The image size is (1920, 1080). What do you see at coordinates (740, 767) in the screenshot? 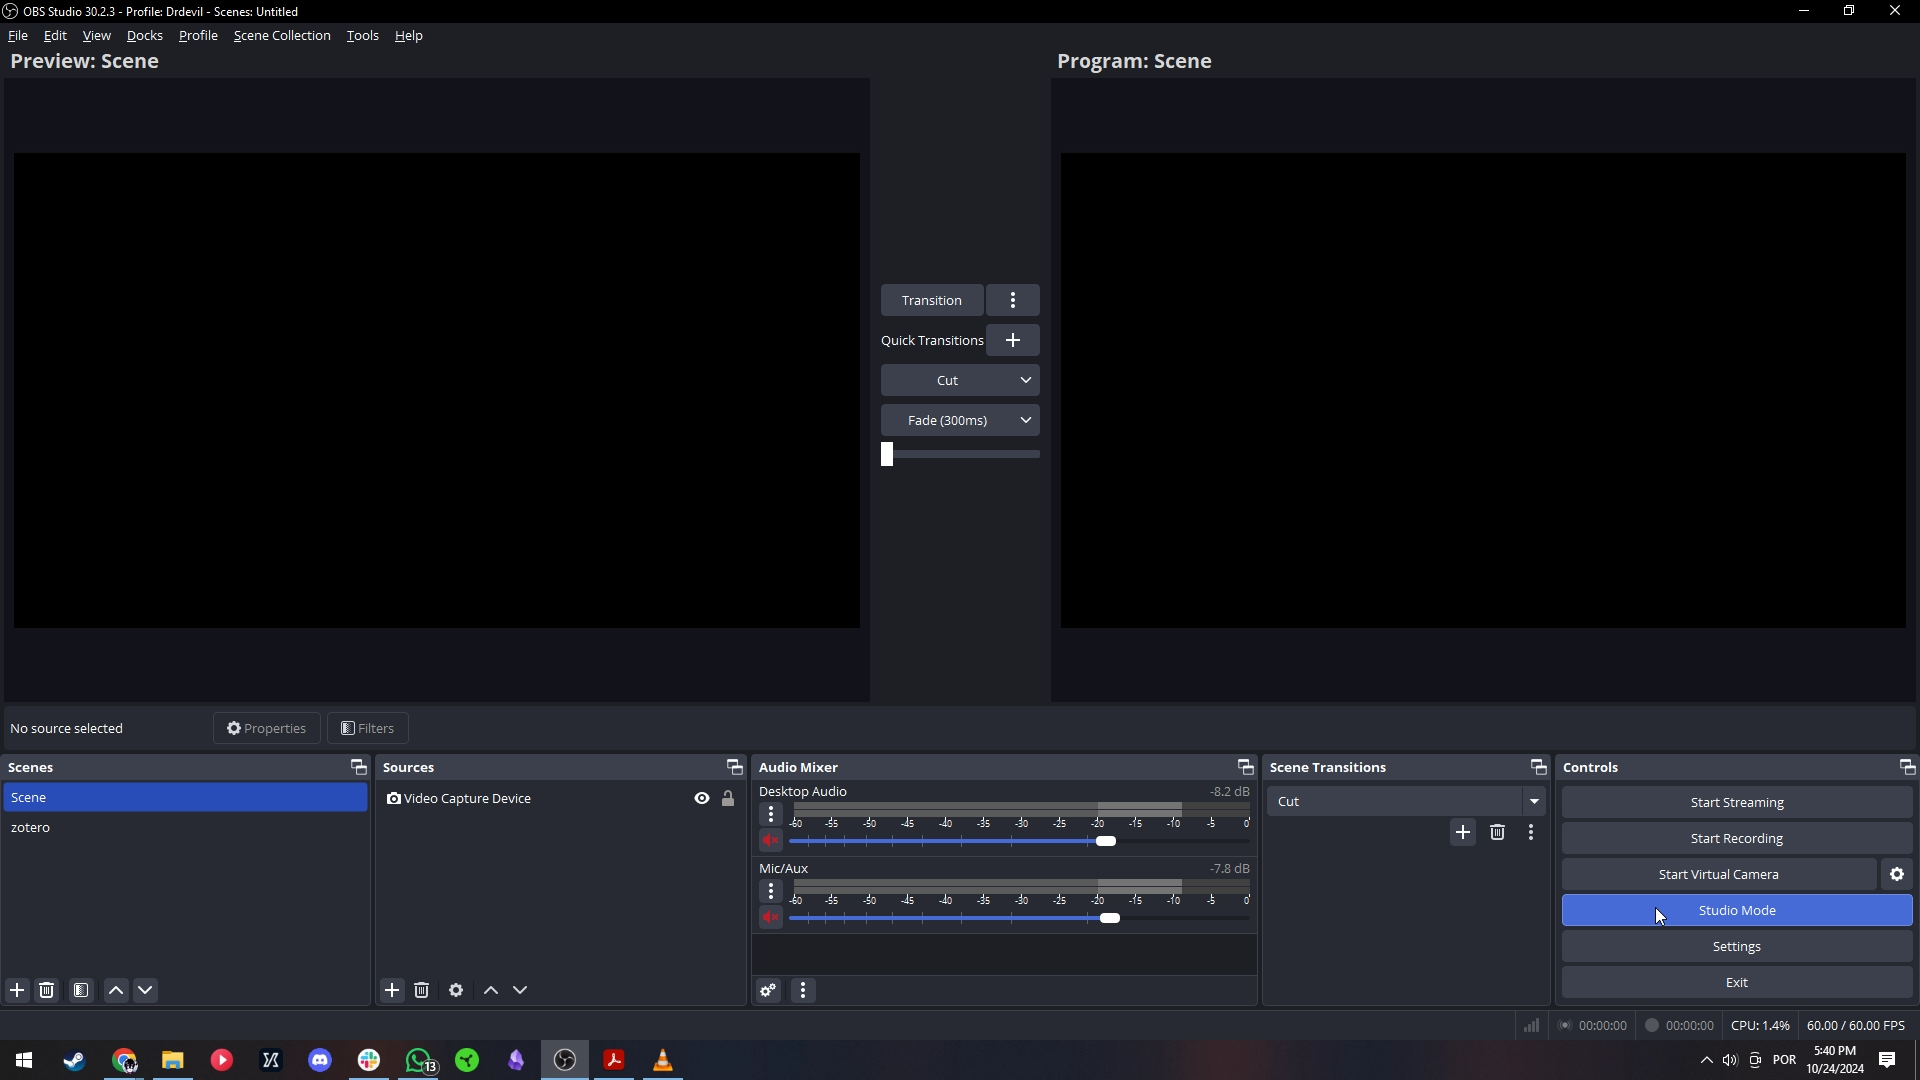
I see `Separate sources window` at bounding box center [740, 767].